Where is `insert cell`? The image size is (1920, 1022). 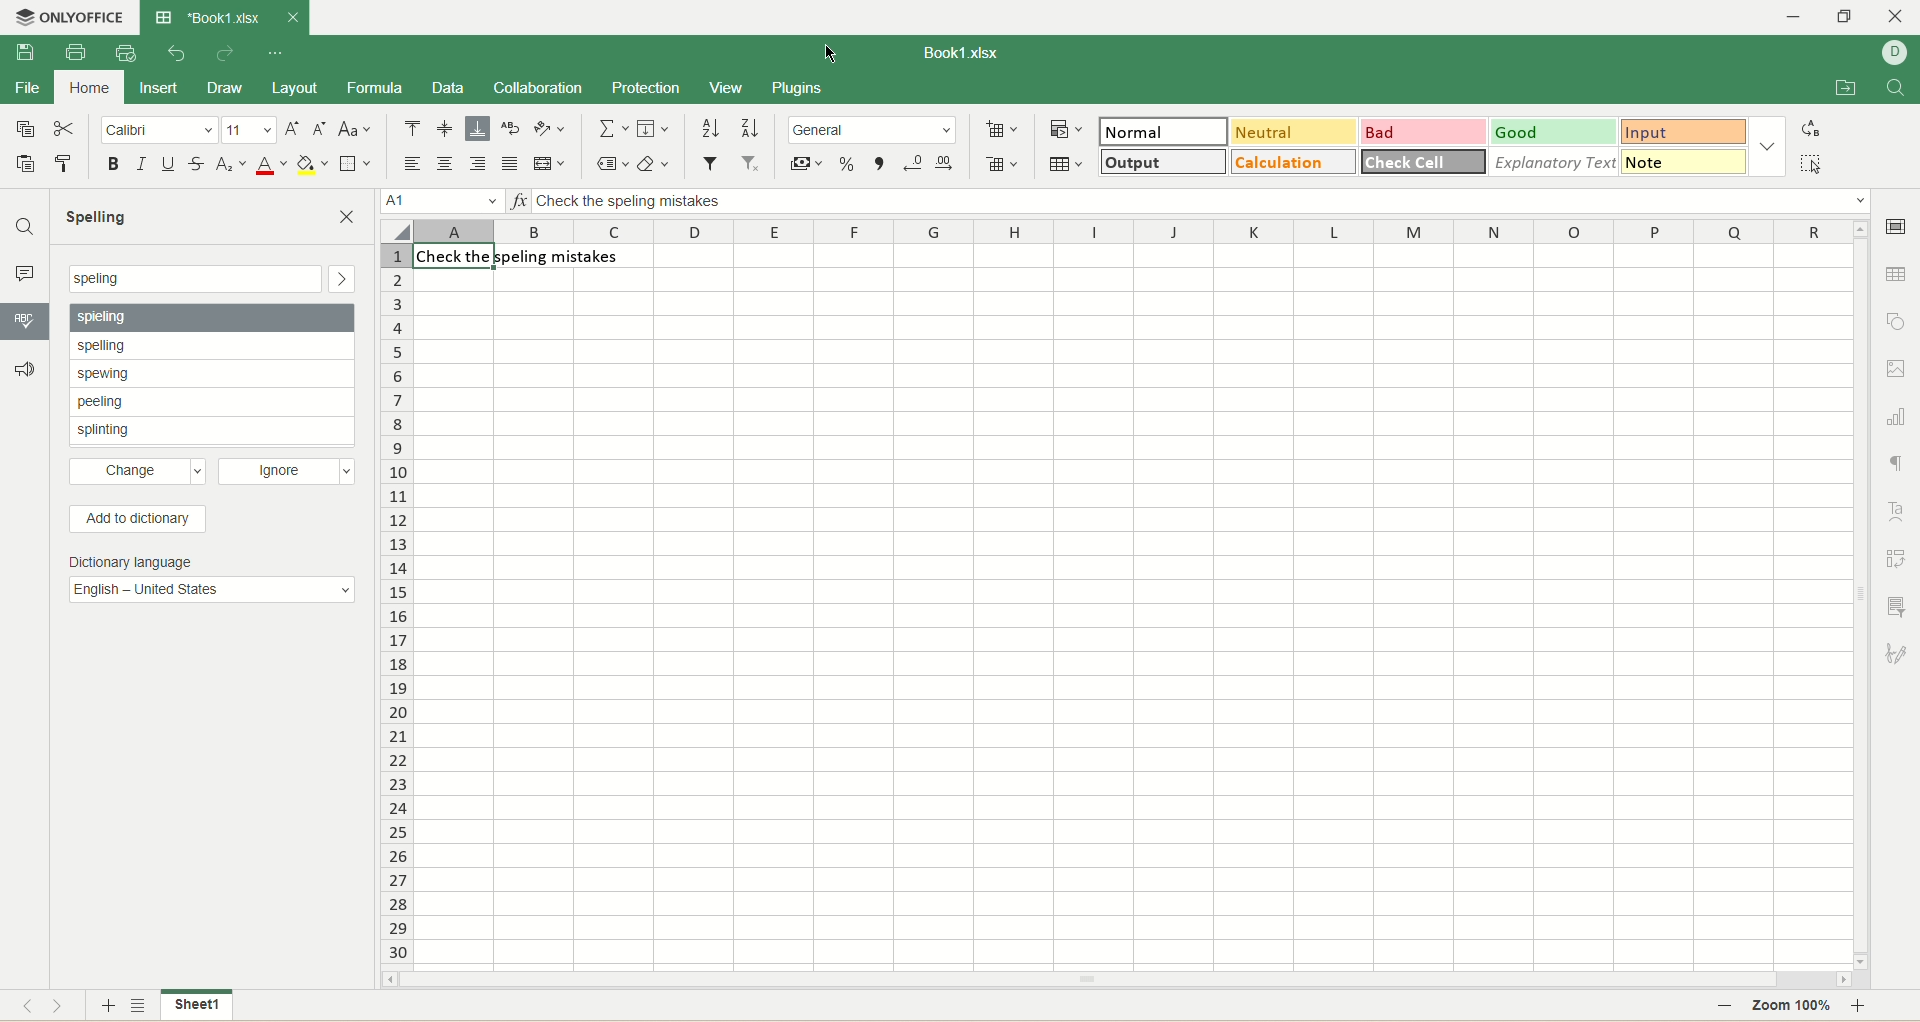 insert cell is located at coordinates (1002, 128).